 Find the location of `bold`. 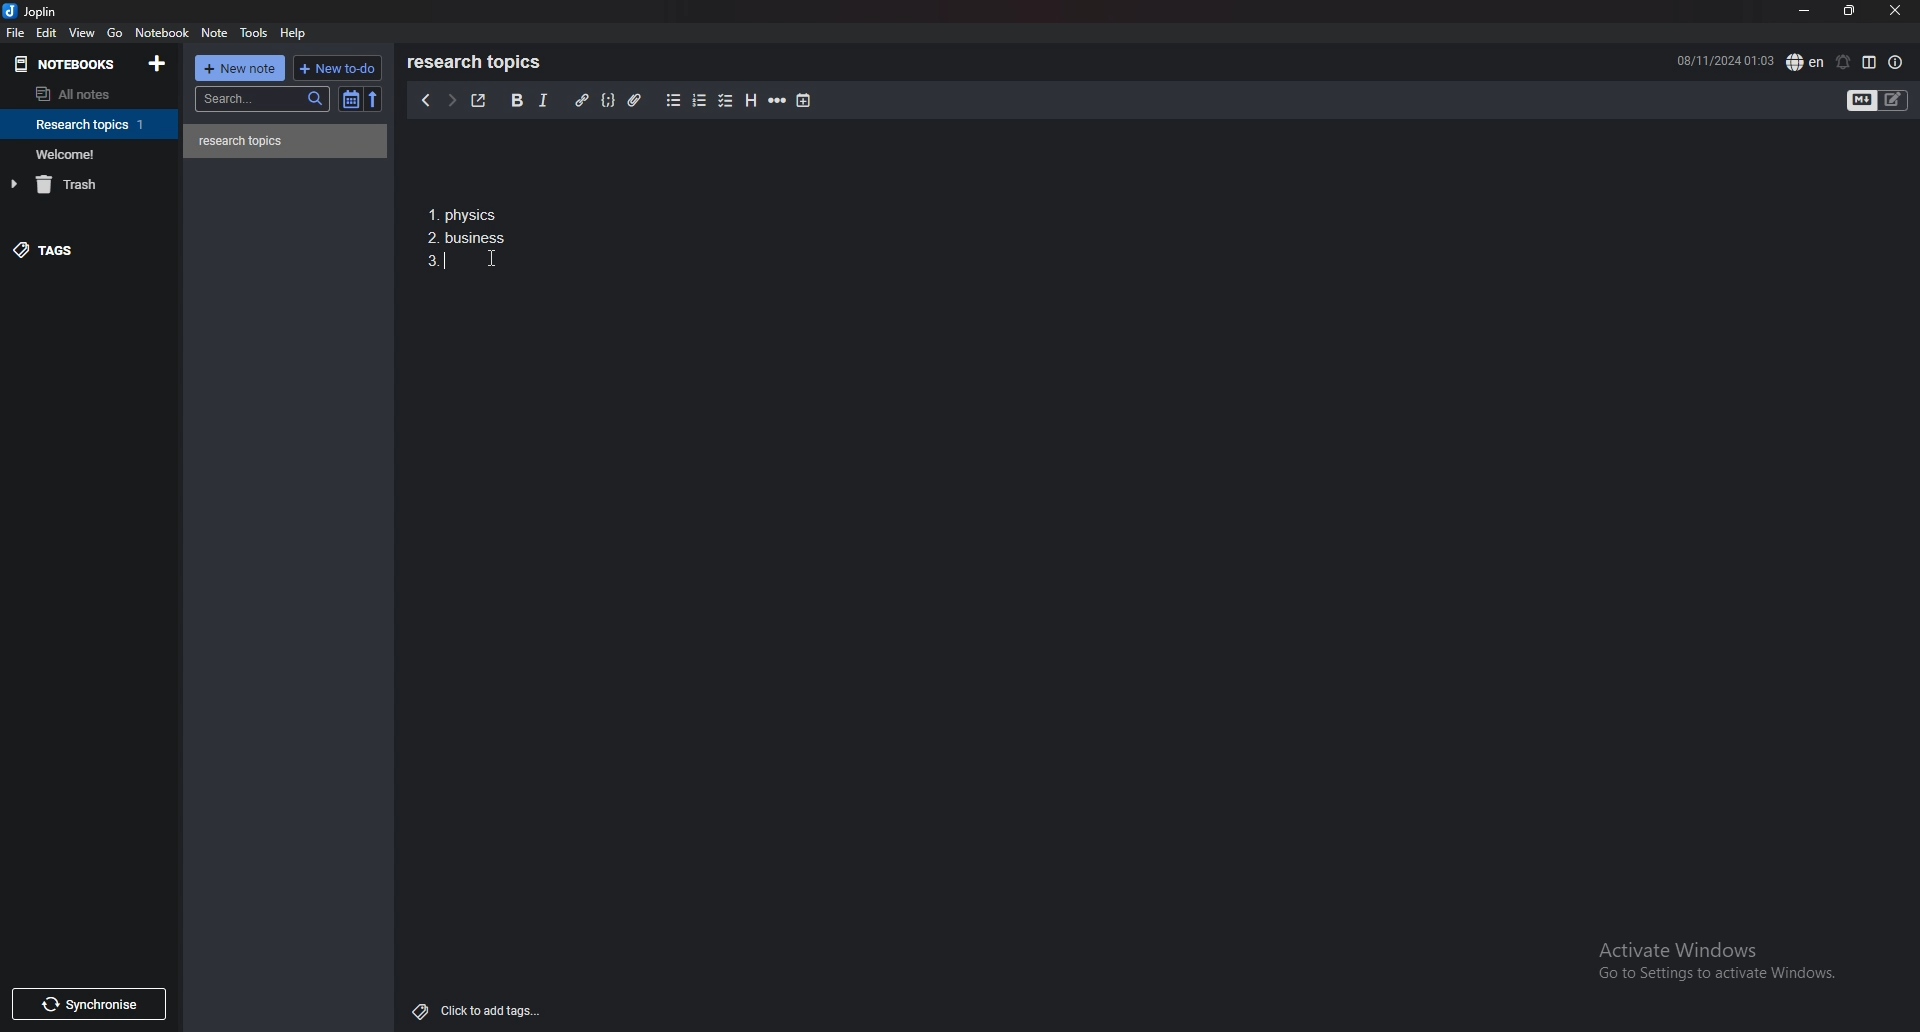

bold is located at coordinates (515, 100).